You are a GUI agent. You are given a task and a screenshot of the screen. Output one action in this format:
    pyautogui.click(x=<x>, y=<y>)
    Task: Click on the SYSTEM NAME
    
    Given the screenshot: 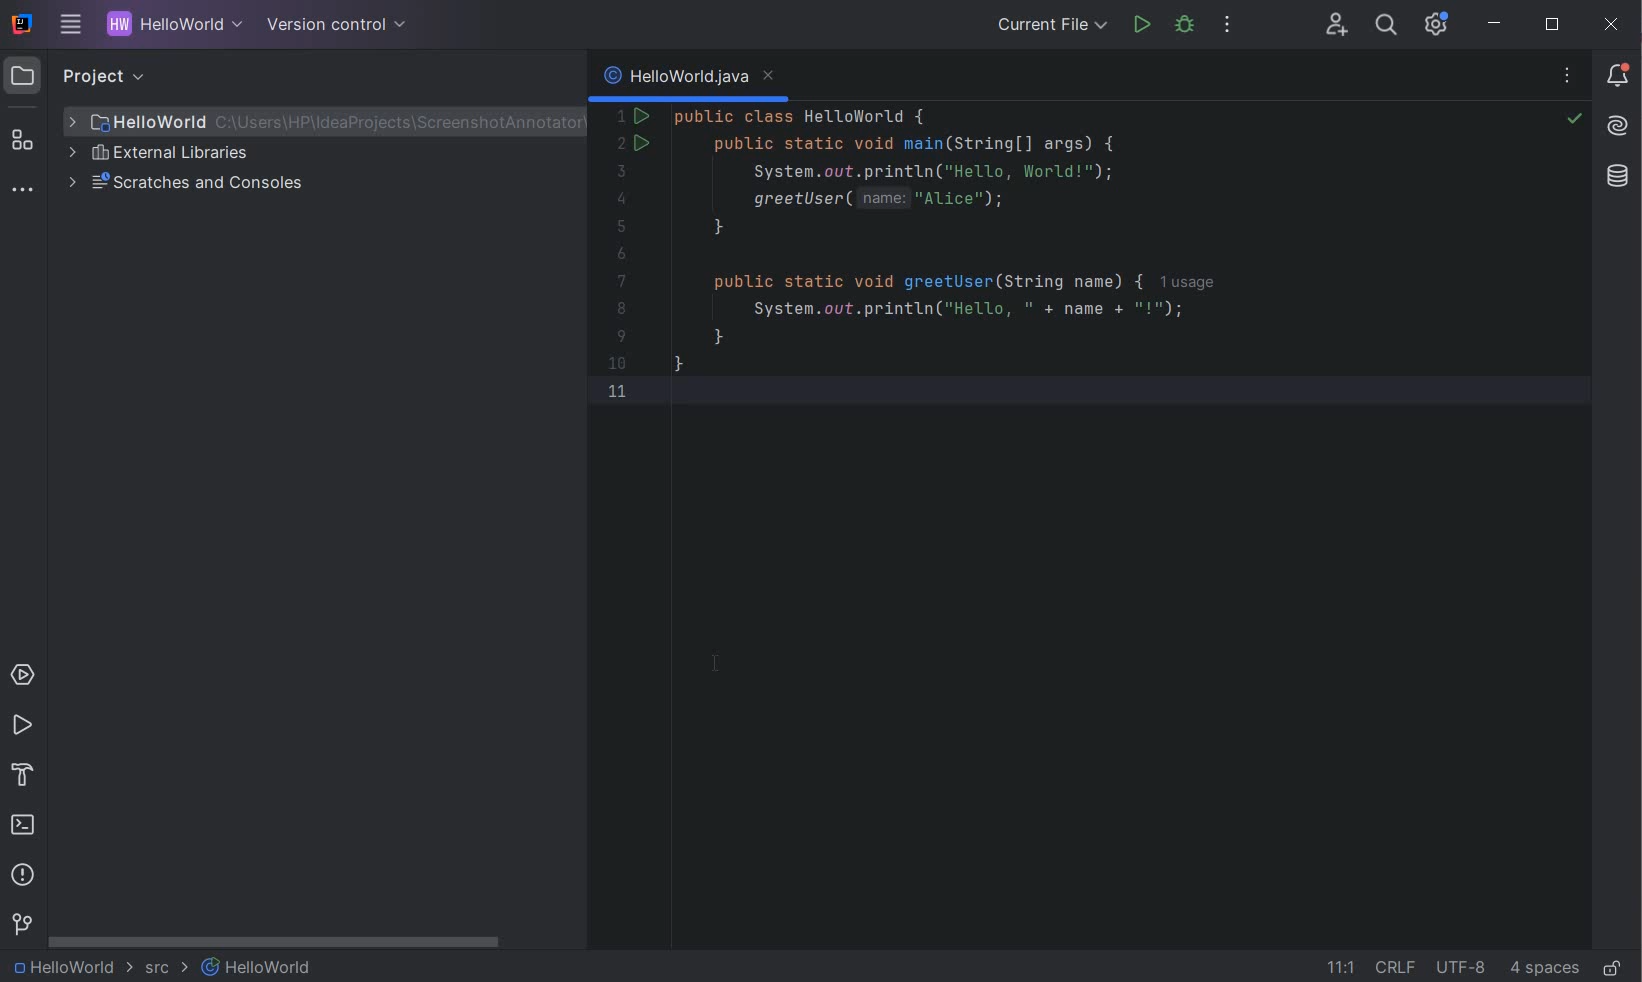 What is the action you would take?
    pyautogui.click(x=19, y=25)
    